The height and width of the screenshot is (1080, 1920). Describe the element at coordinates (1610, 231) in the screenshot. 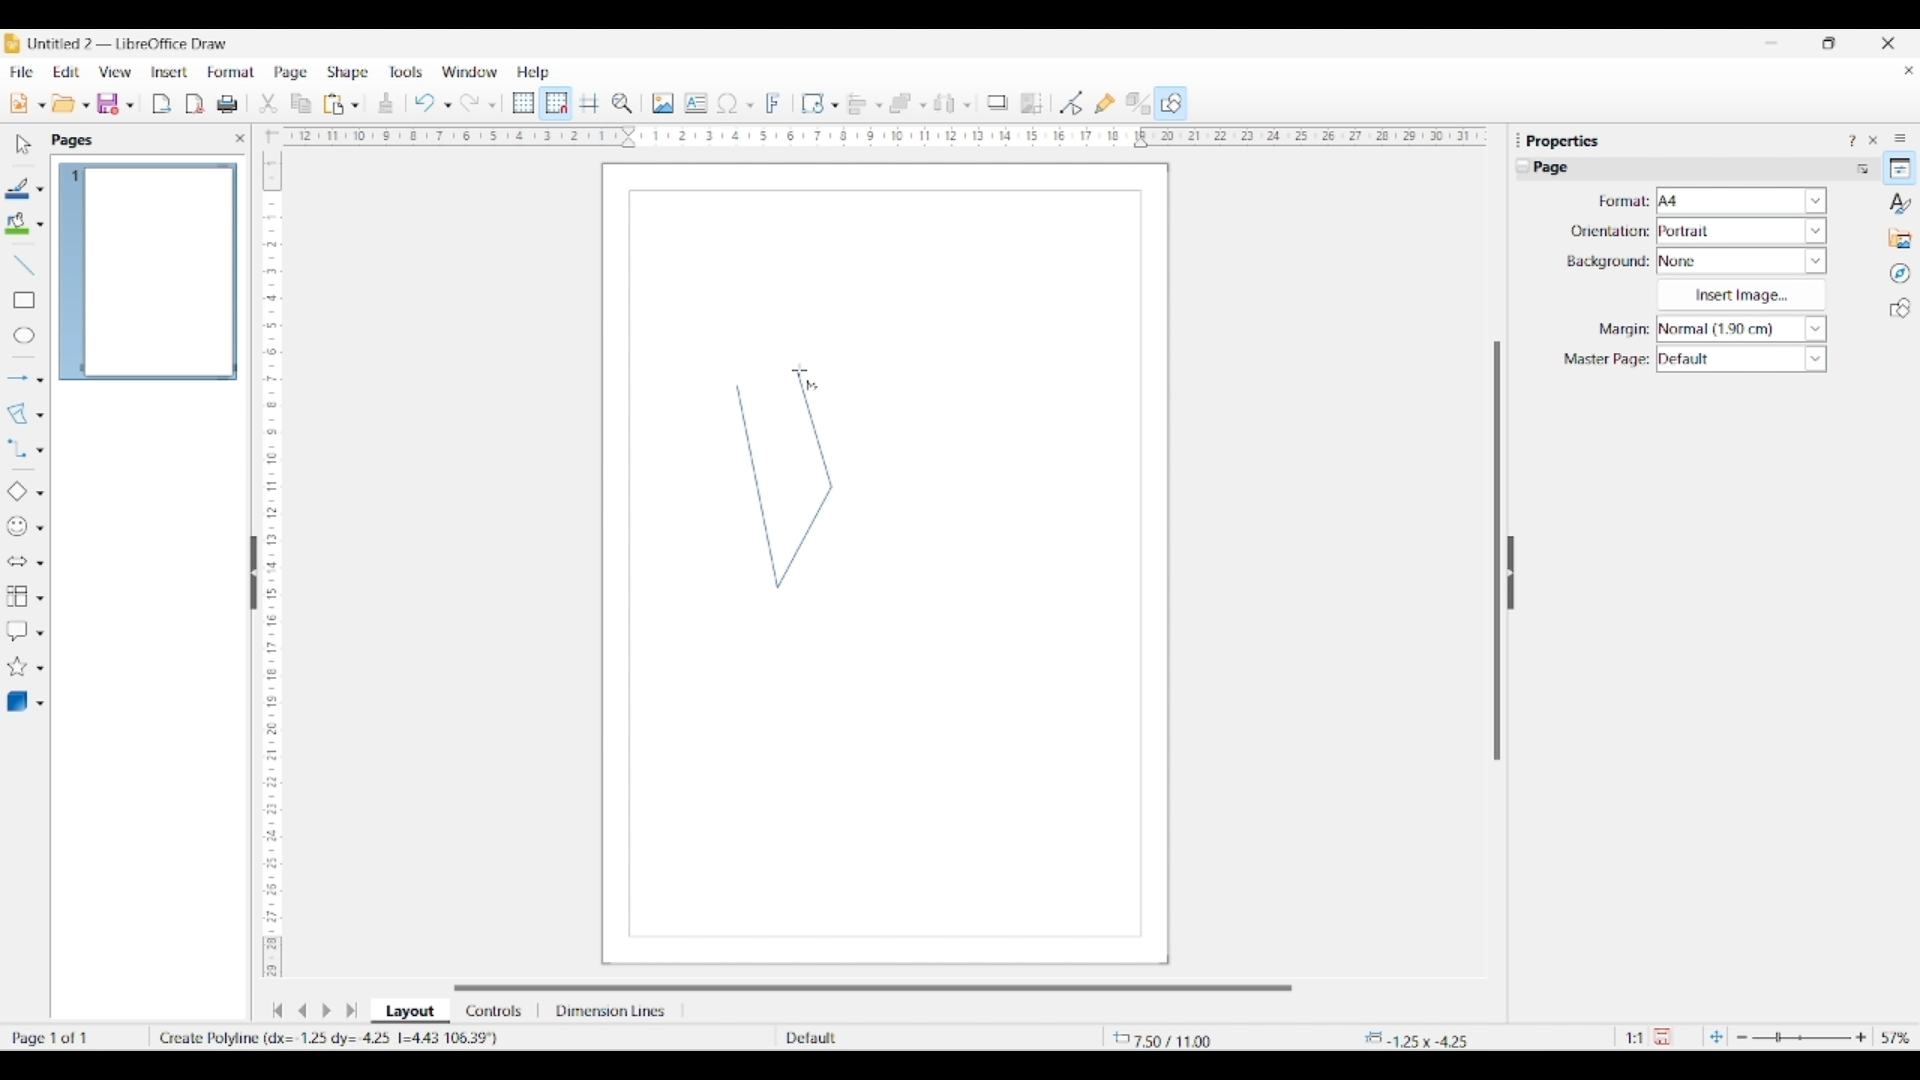

I see `Indicates orientation settings` at that location.